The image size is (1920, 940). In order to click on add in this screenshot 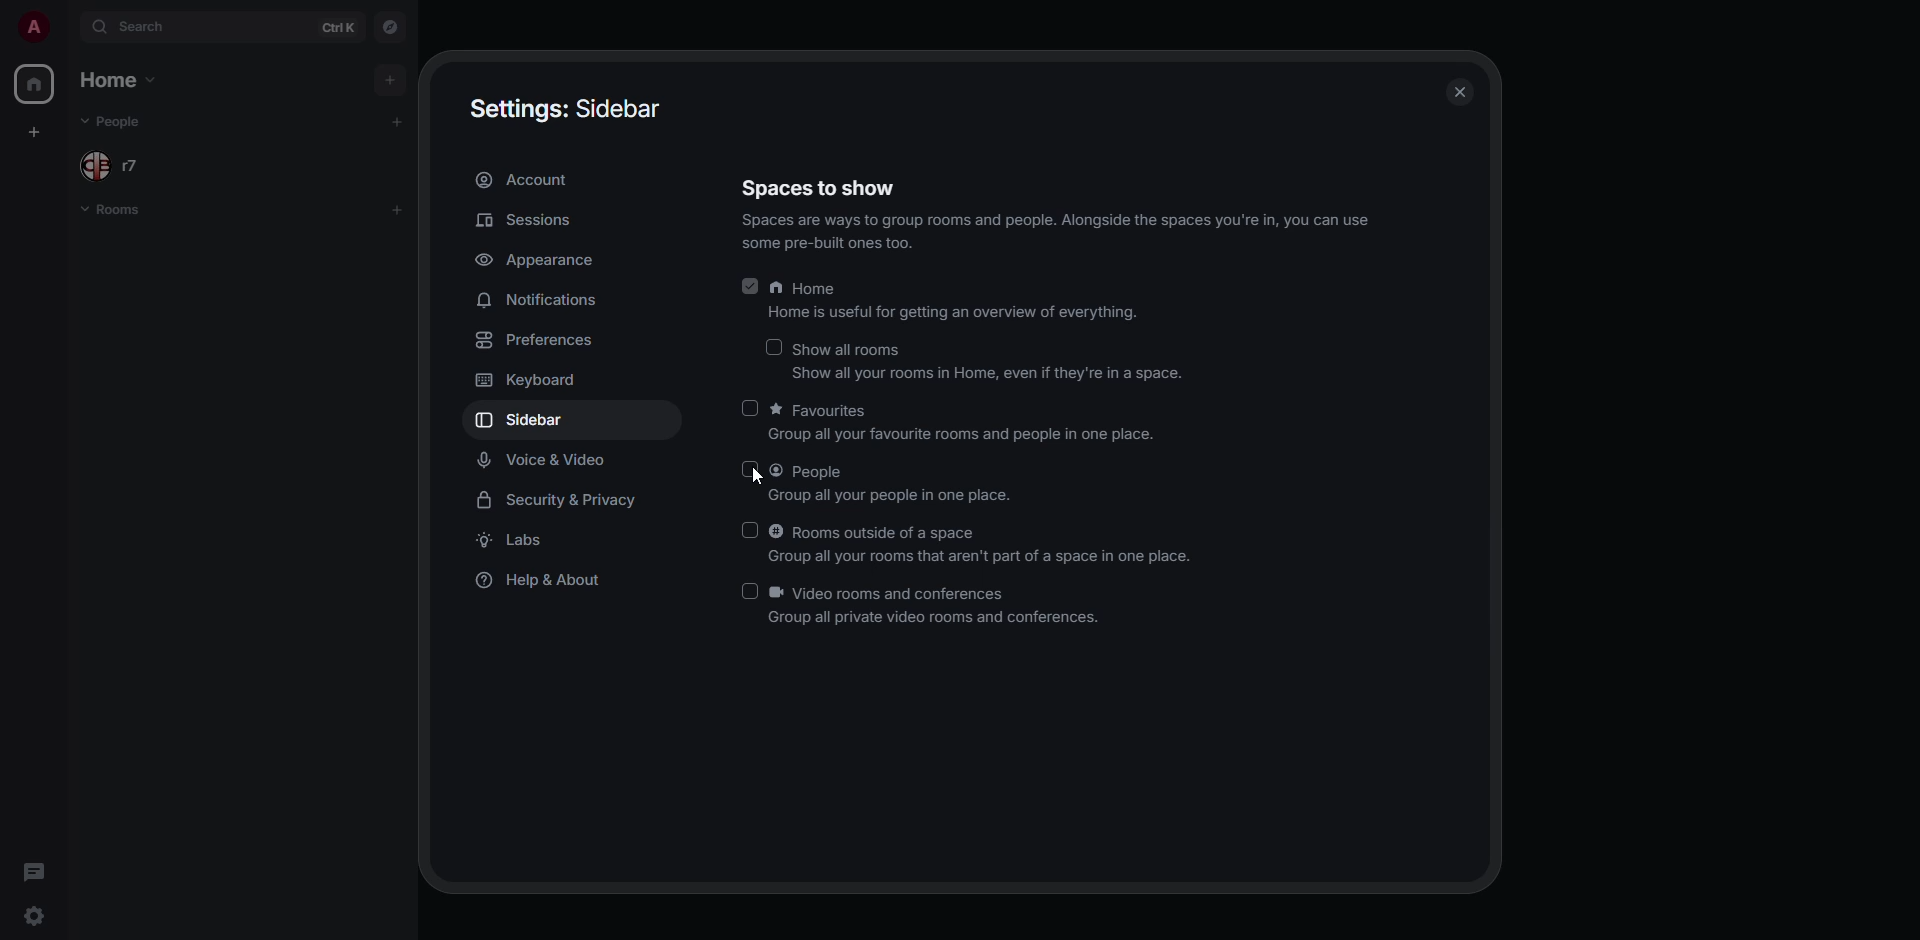, I will do `click(403, 207)`.